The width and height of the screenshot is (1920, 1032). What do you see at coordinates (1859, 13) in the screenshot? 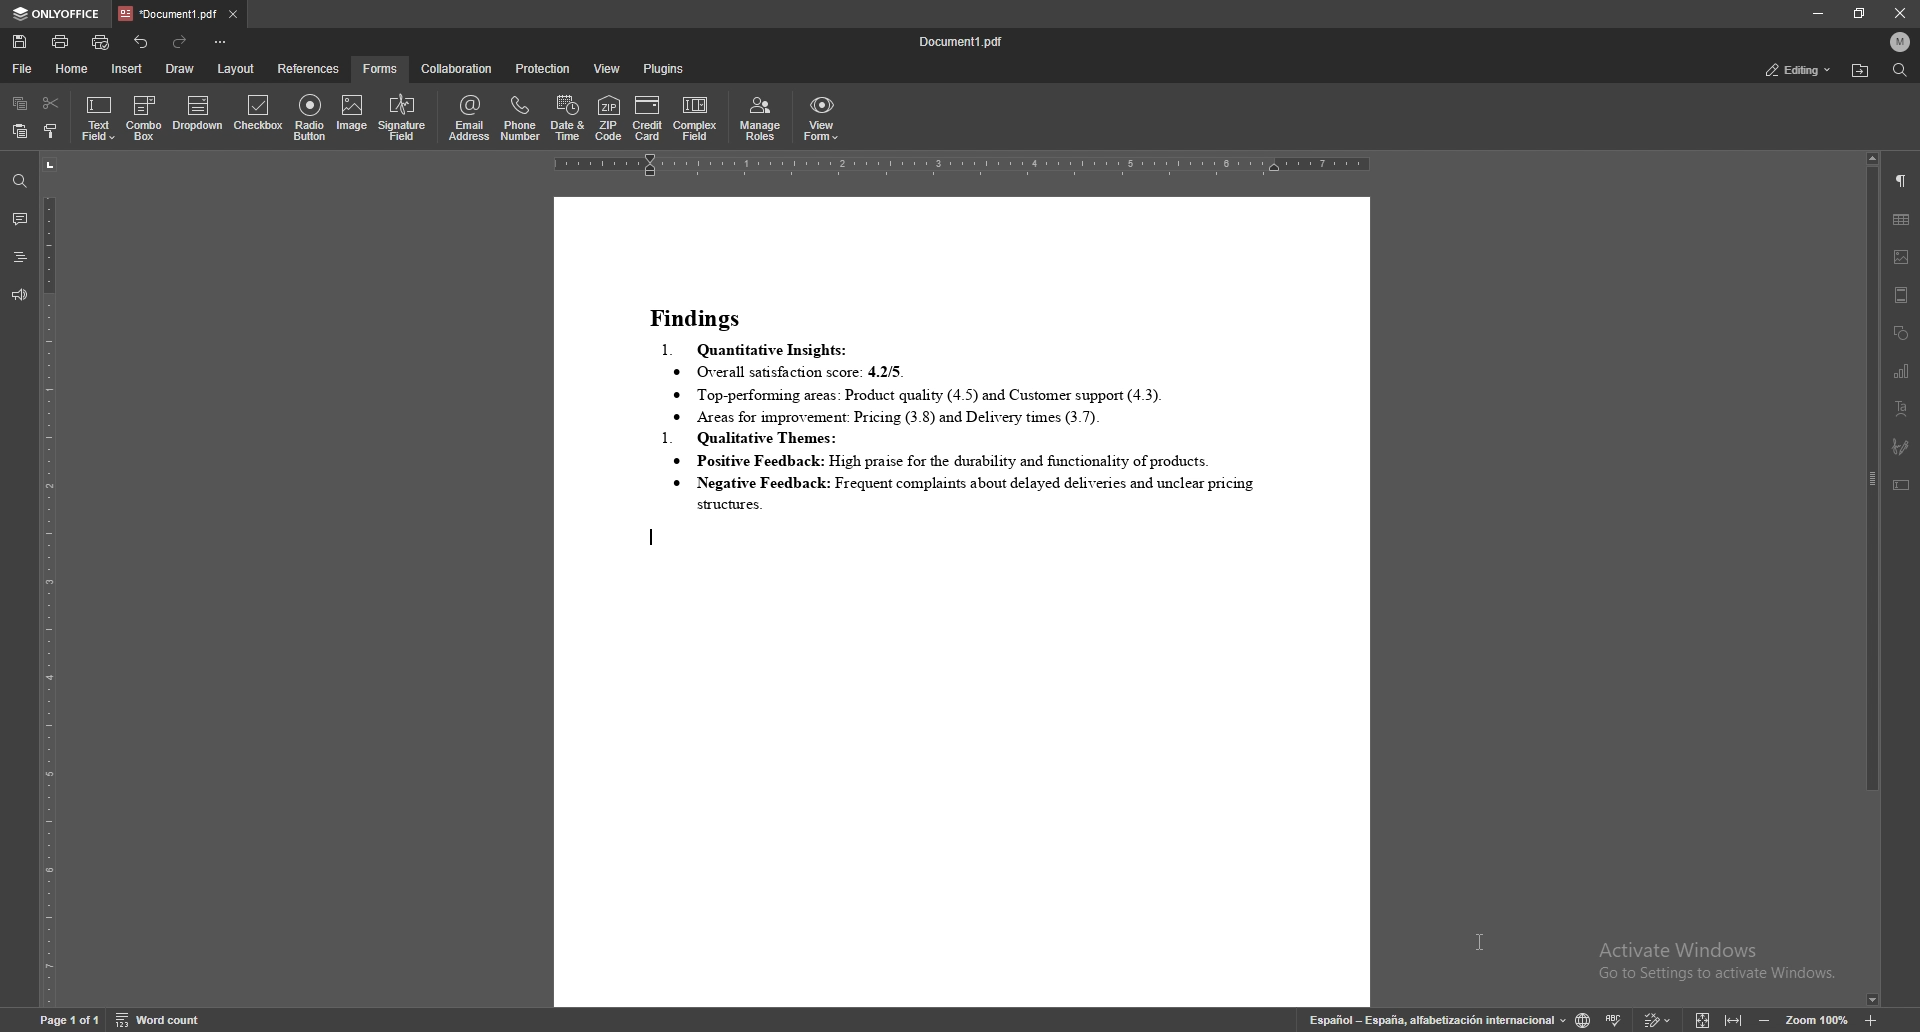
I see `resize` at bounding box center [1859, 13].